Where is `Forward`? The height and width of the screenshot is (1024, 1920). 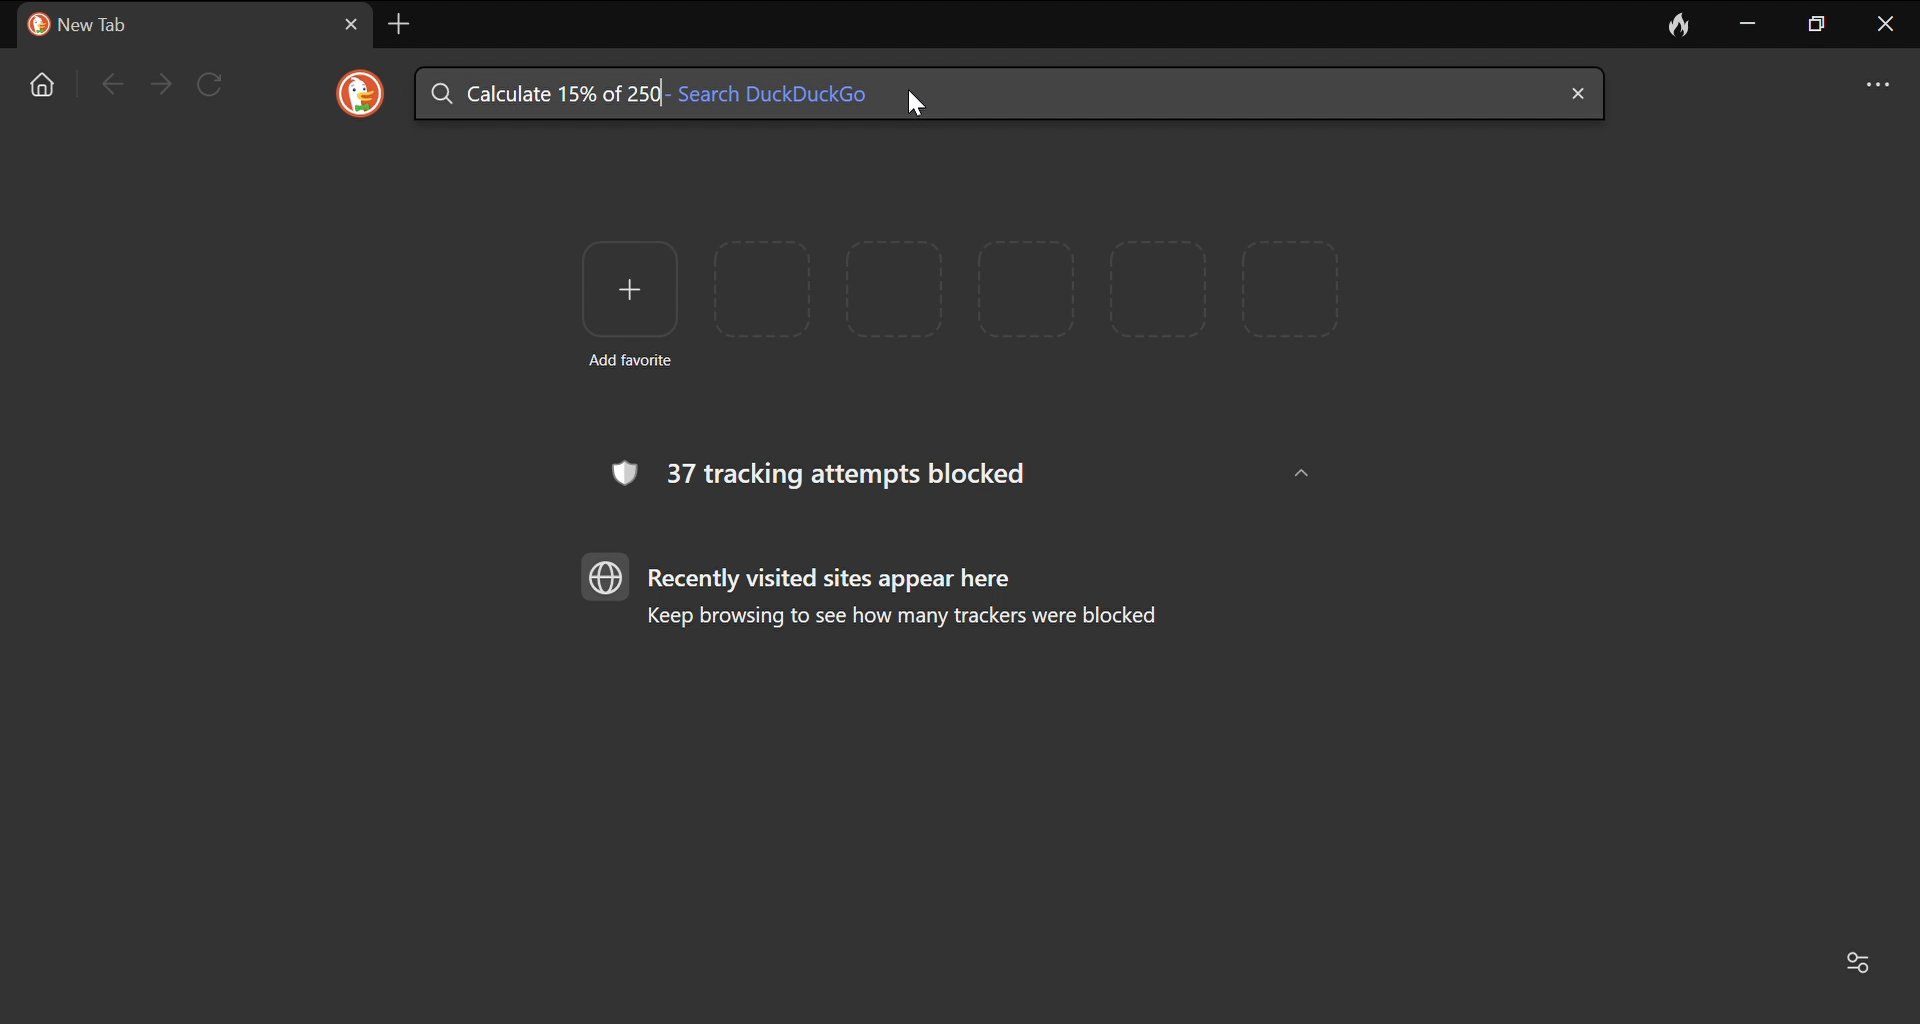
Forward is located at coordinates (161, 84).